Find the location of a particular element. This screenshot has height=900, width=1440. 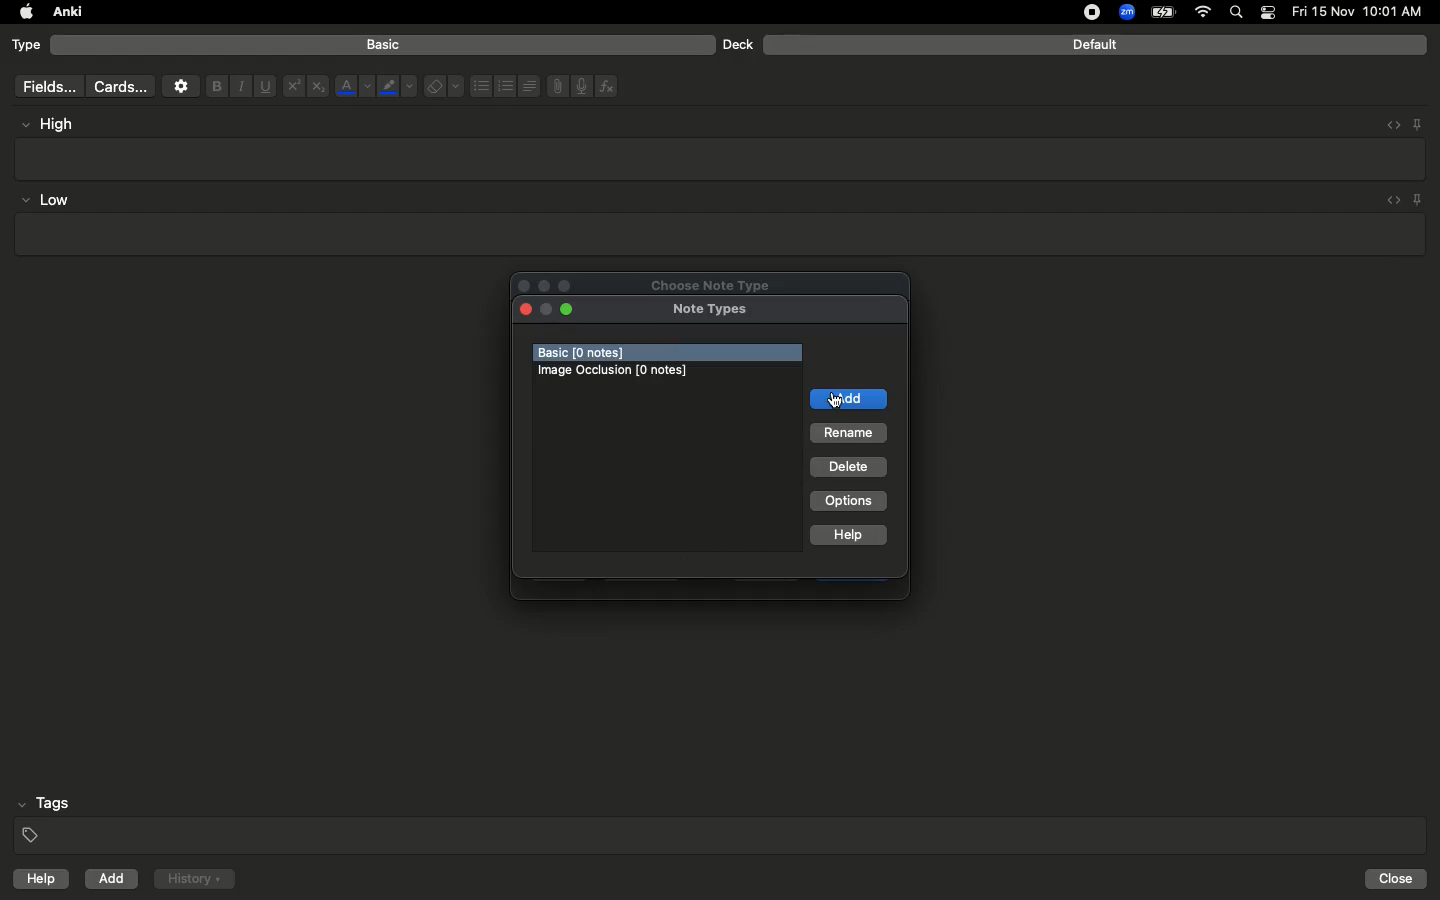

History is located at coordinates (194, 879).